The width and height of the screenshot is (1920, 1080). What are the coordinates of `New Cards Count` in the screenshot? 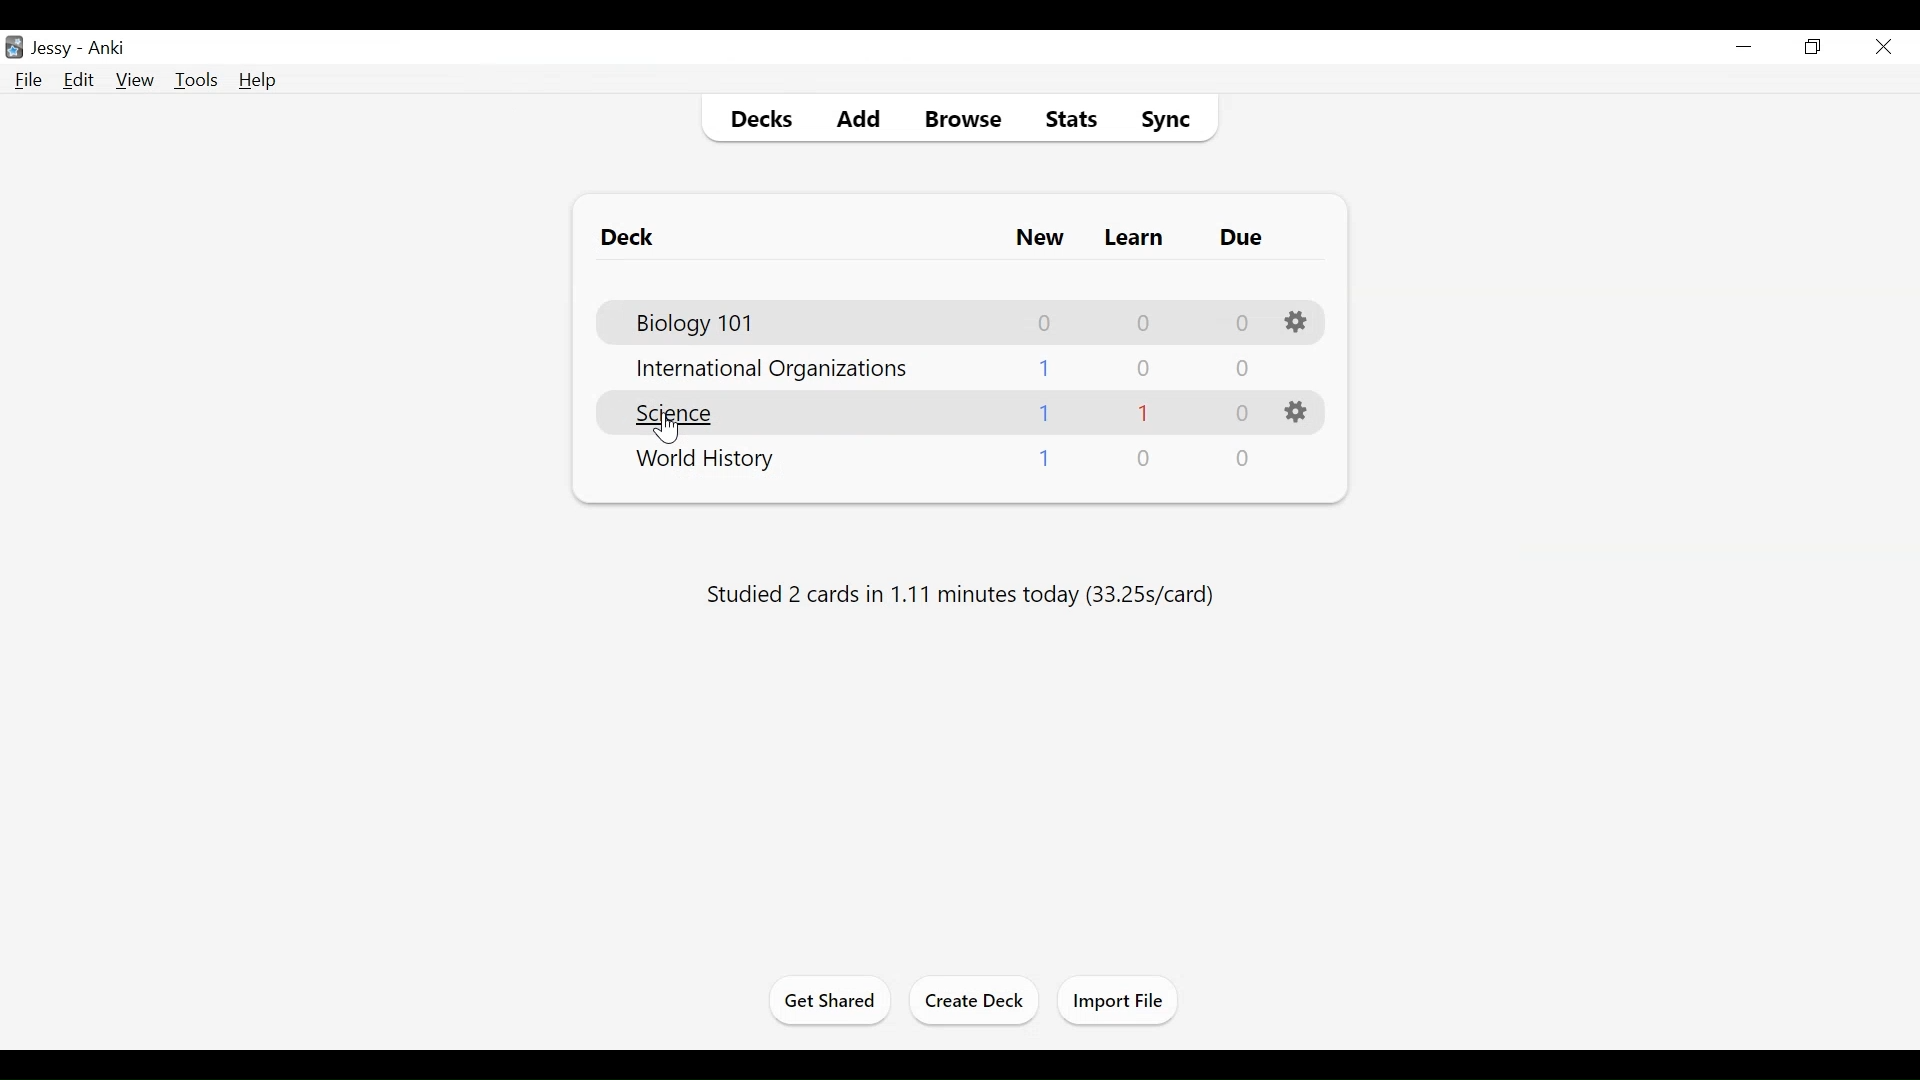 It's located at (1045, 322).